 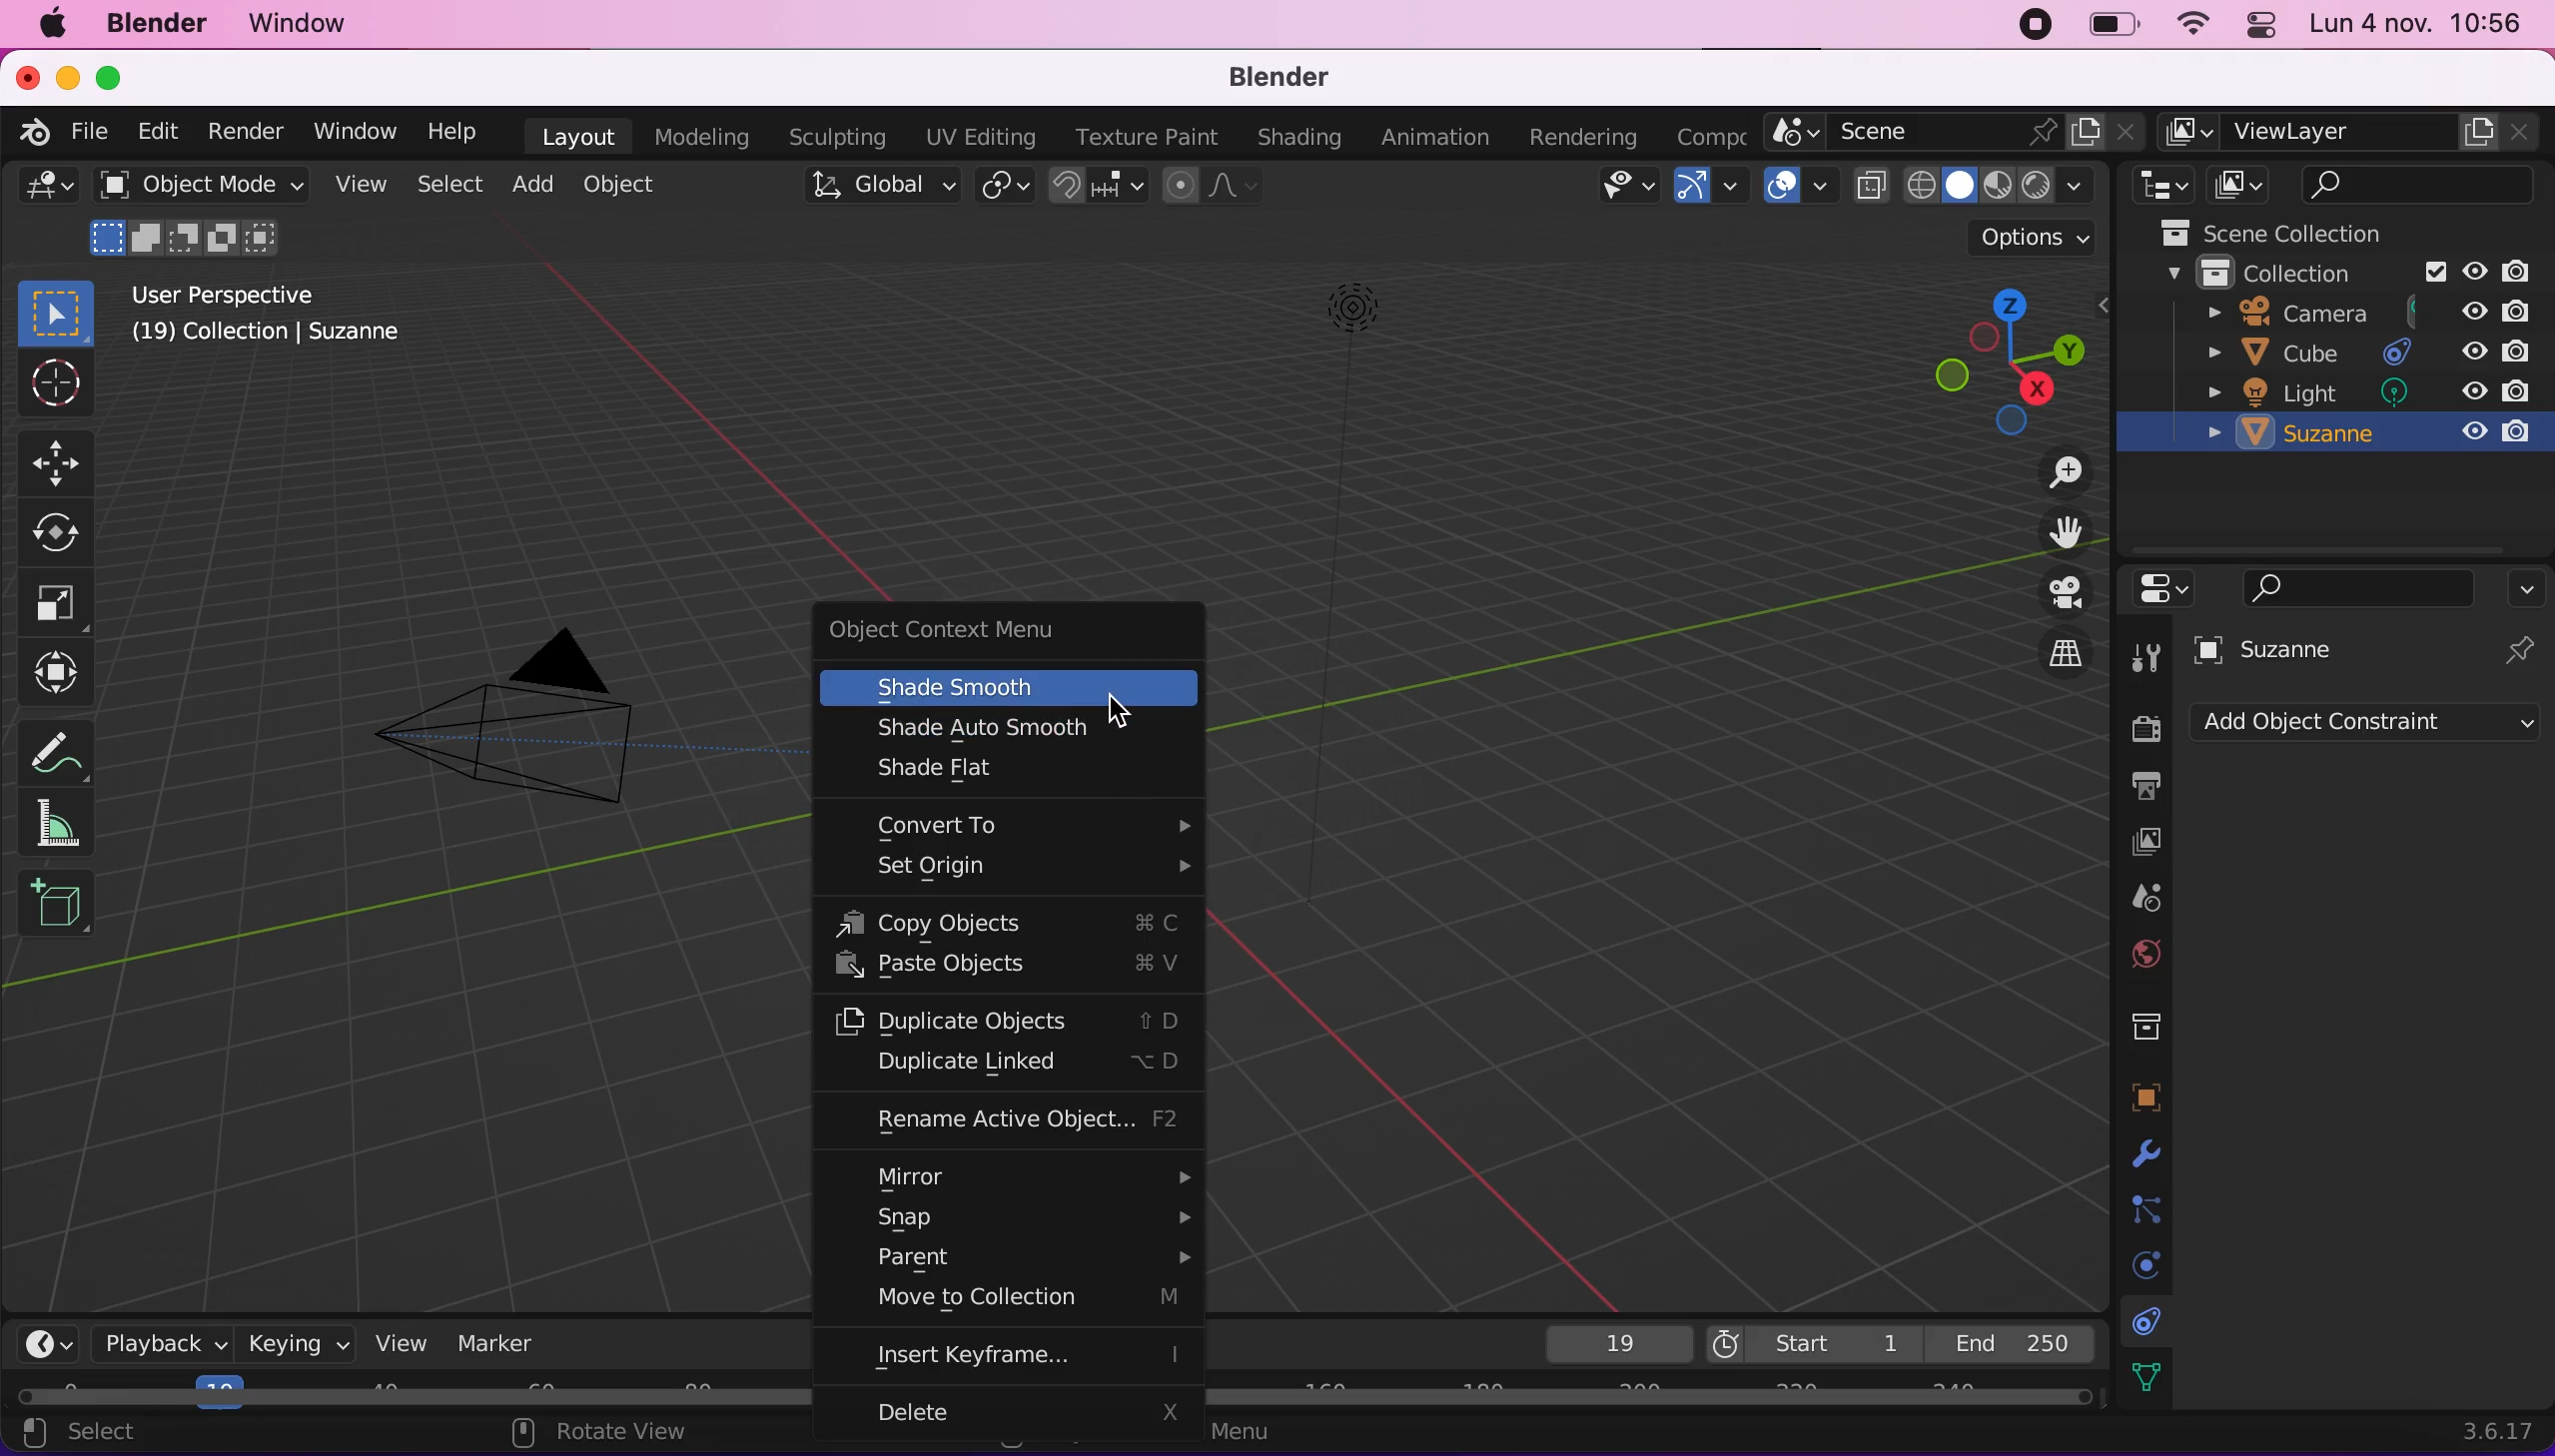 I want to click on scene, so click(x=1926, y=134).